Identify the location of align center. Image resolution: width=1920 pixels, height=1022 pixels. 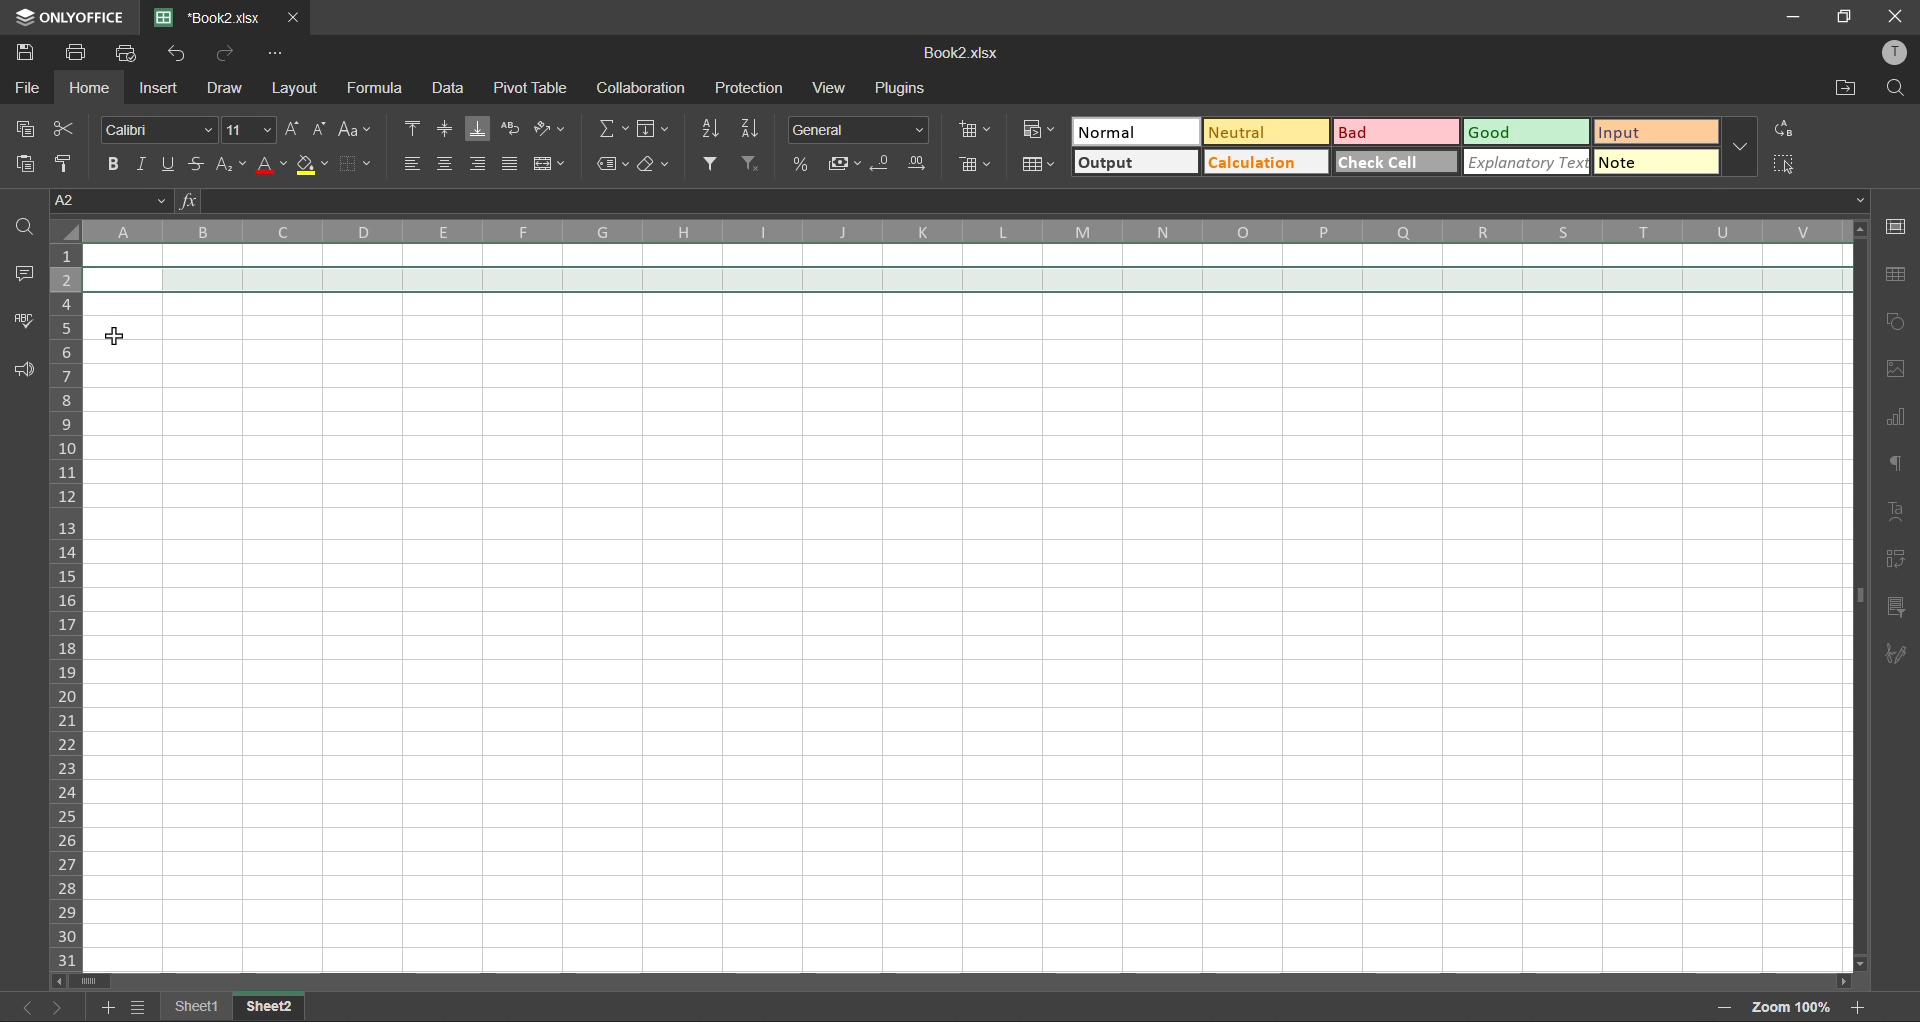
(447, 164).